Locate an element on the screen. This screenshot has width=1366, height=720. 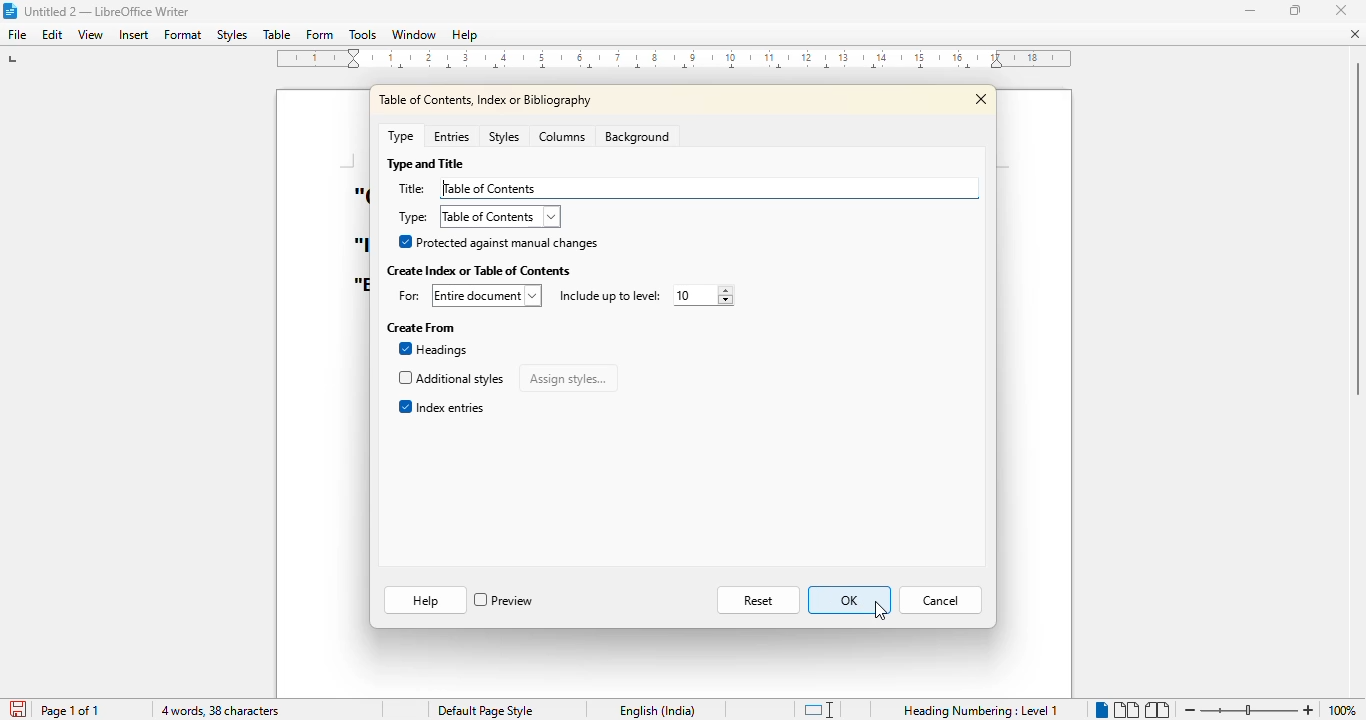
title is located at coordinates (96, 11).